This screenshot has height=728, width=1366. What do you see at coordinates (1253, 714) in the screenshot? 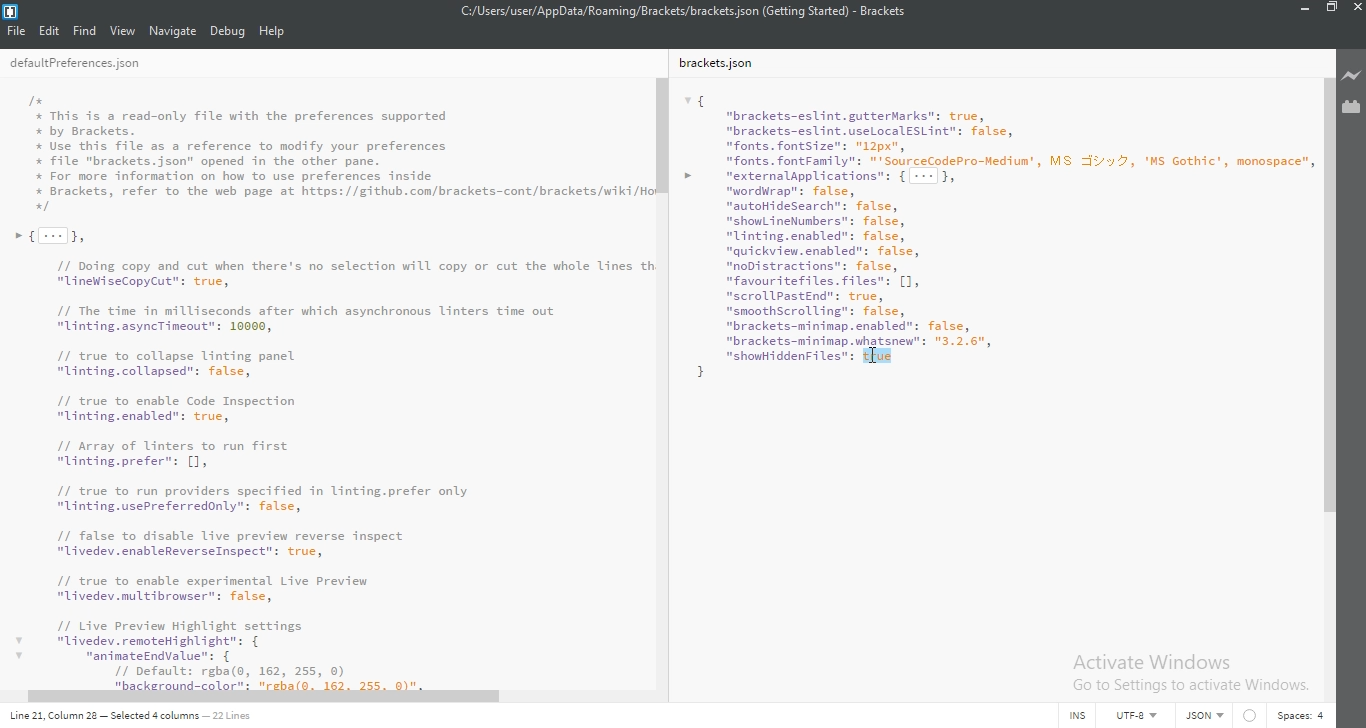
I see `circle` at bounding box center [1253, 714].